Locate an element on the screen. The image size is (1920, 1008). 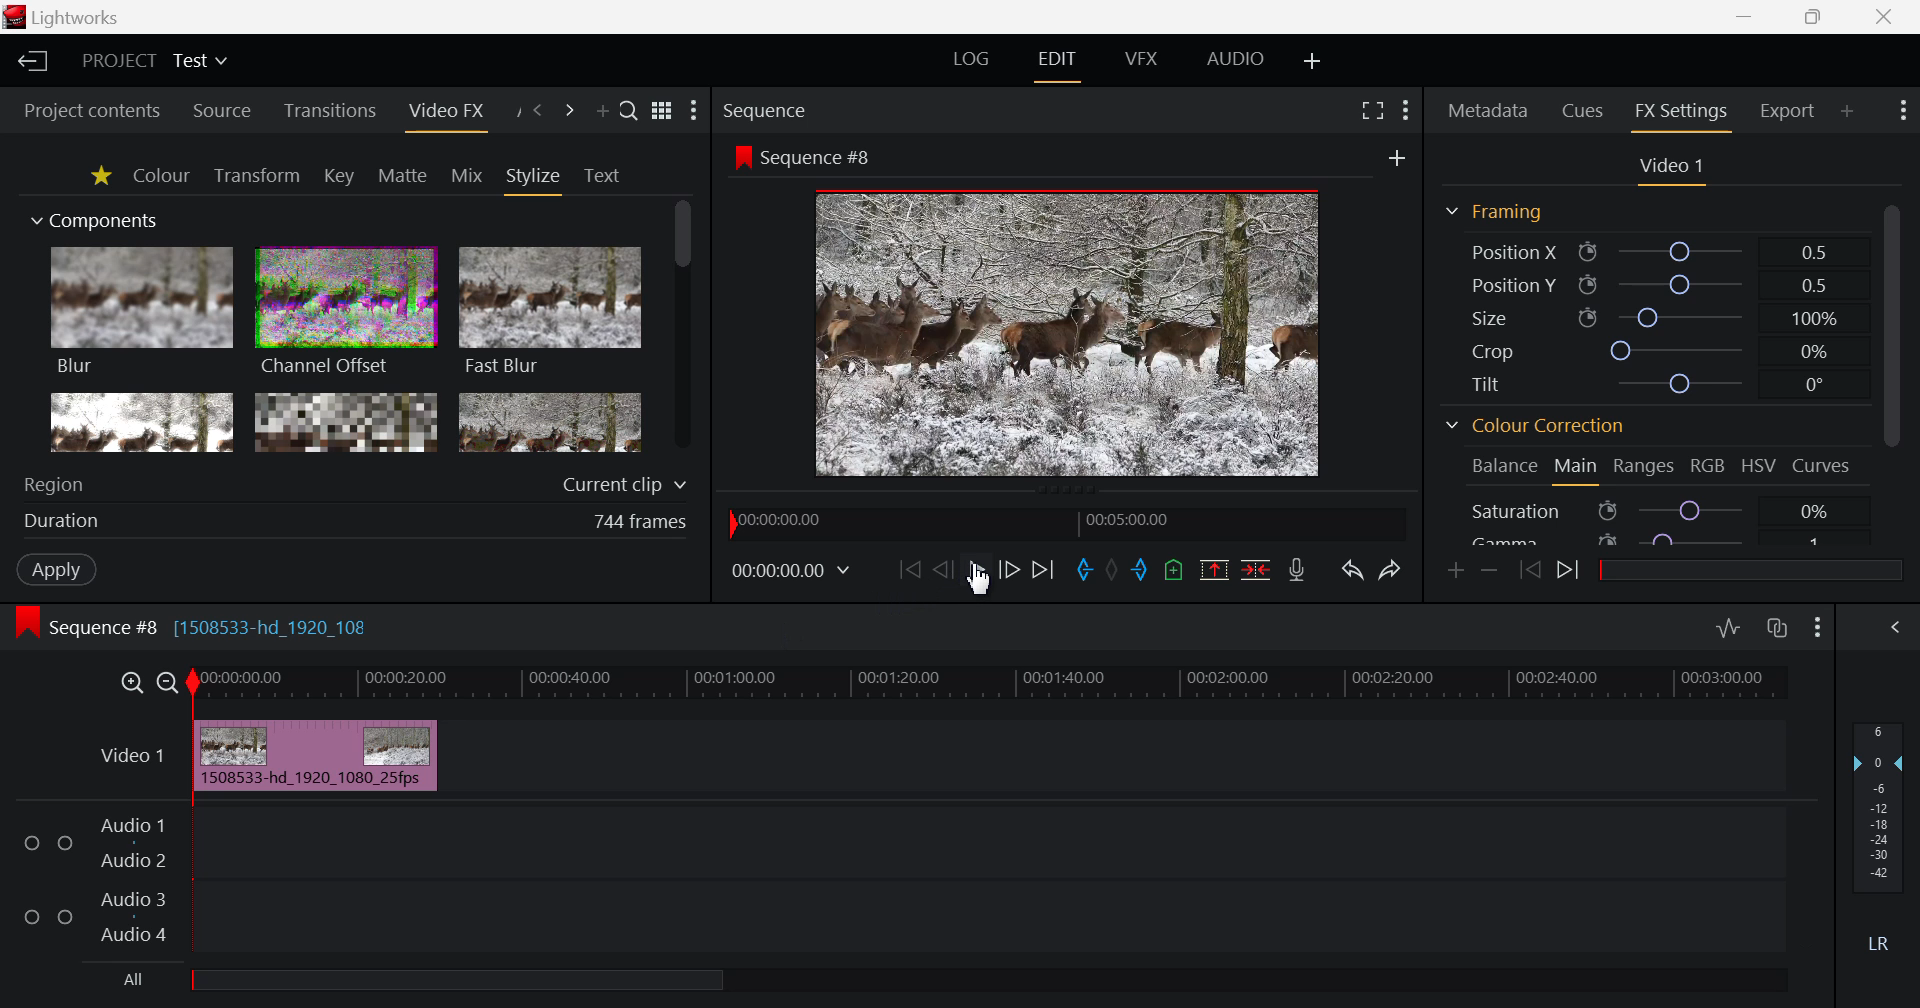
Channel Offset is located at coordinates (346, 314).